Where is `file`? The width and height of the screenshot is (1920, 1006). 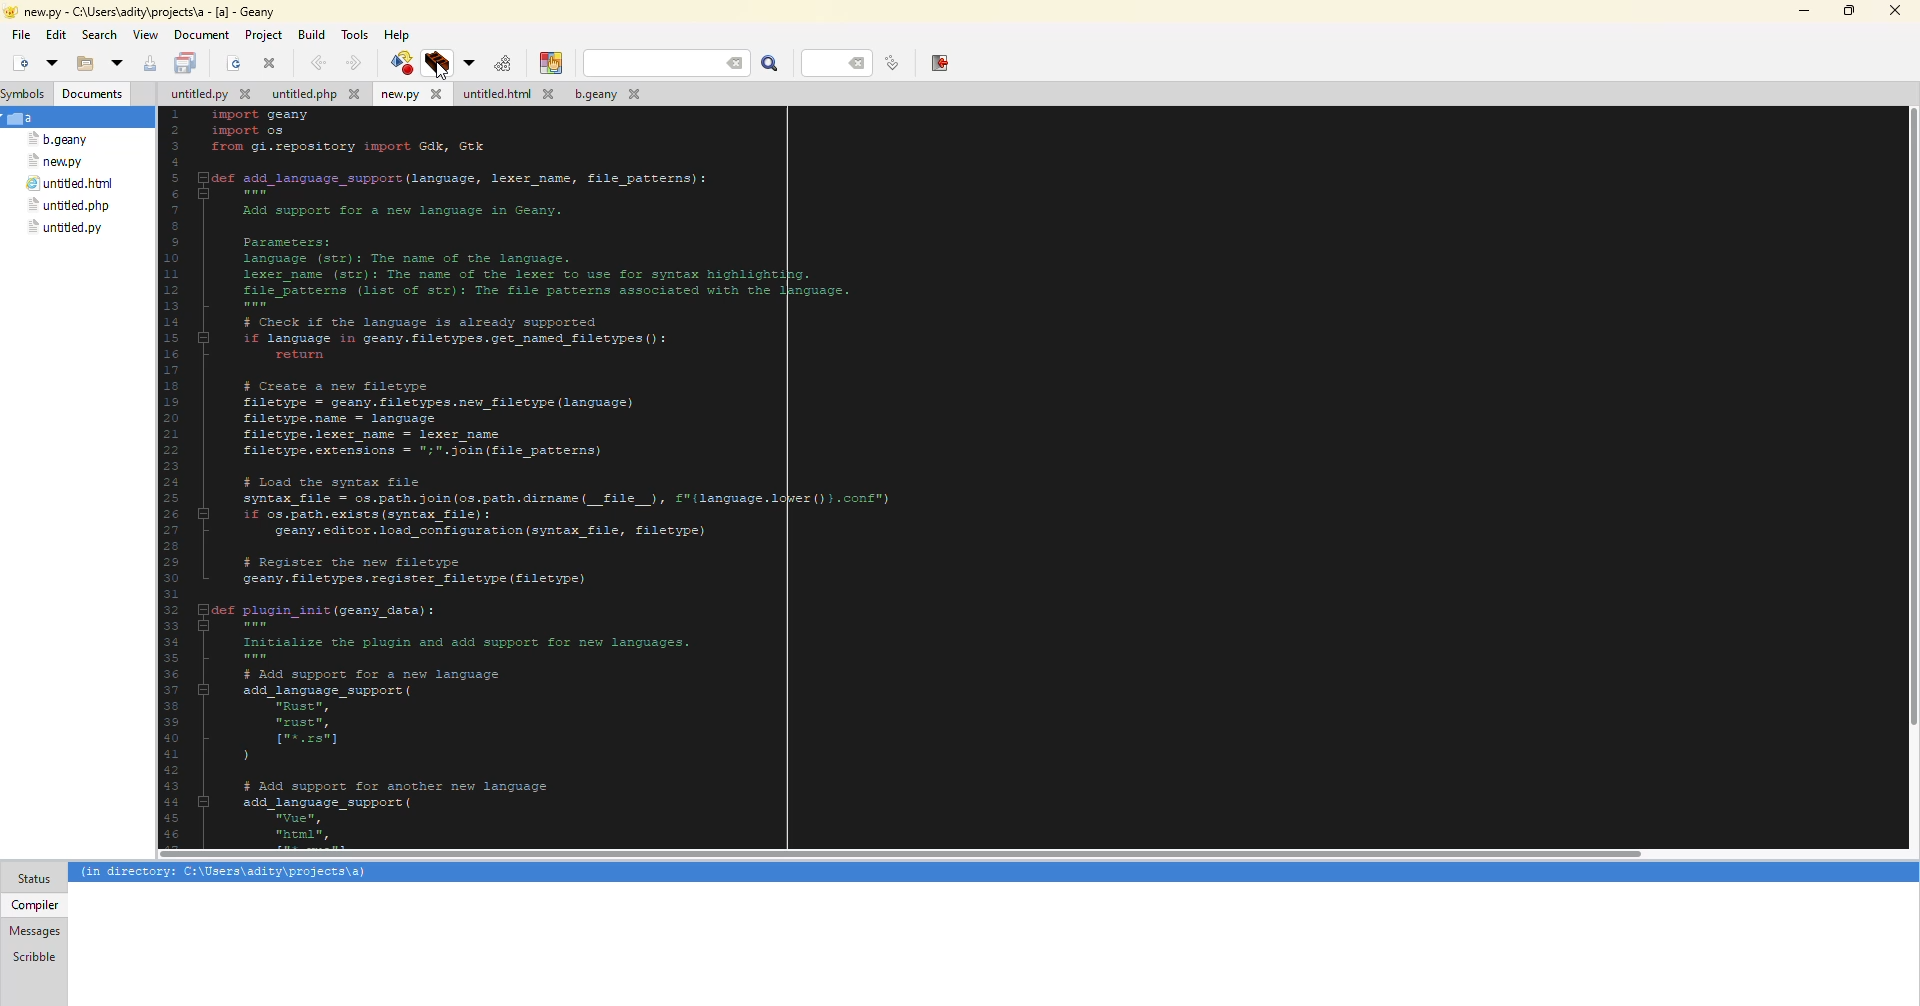 file is located at coordinates (70, 205).